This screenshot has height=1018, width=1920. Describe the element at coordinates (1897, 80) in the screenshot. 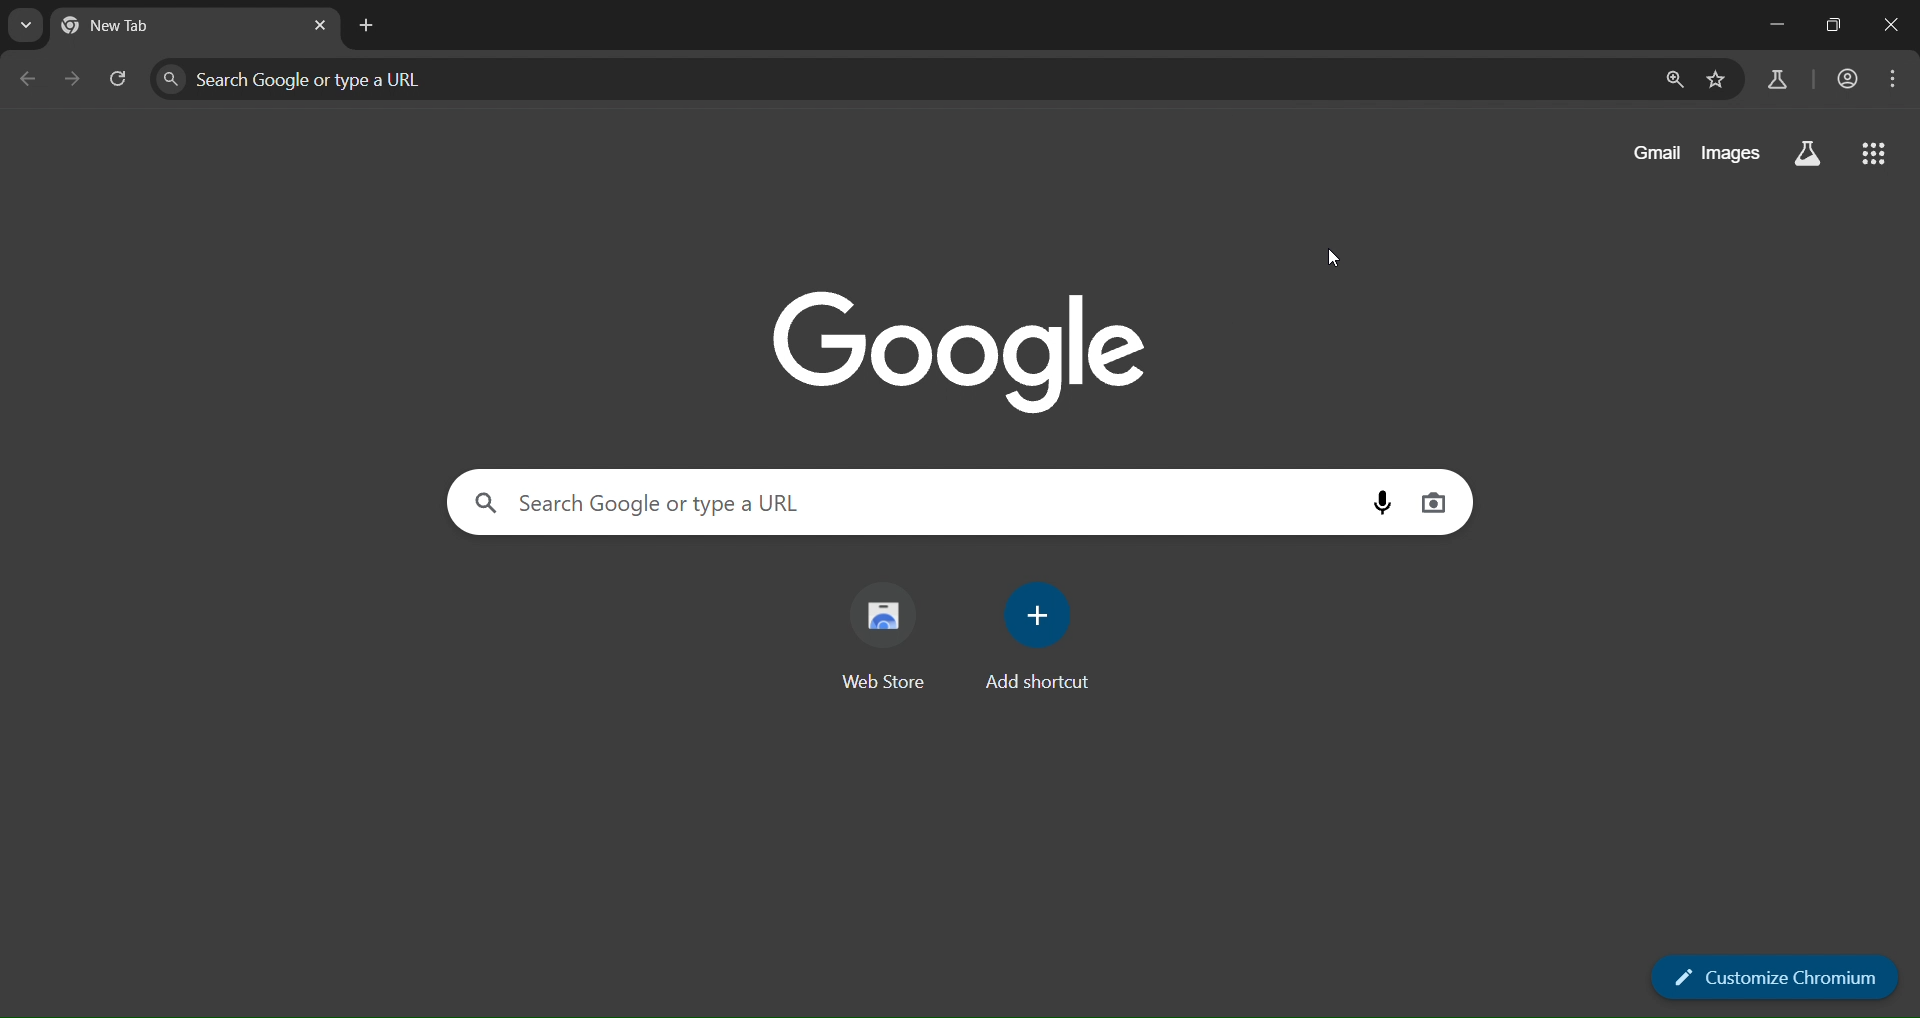

I see `menu` at that location.